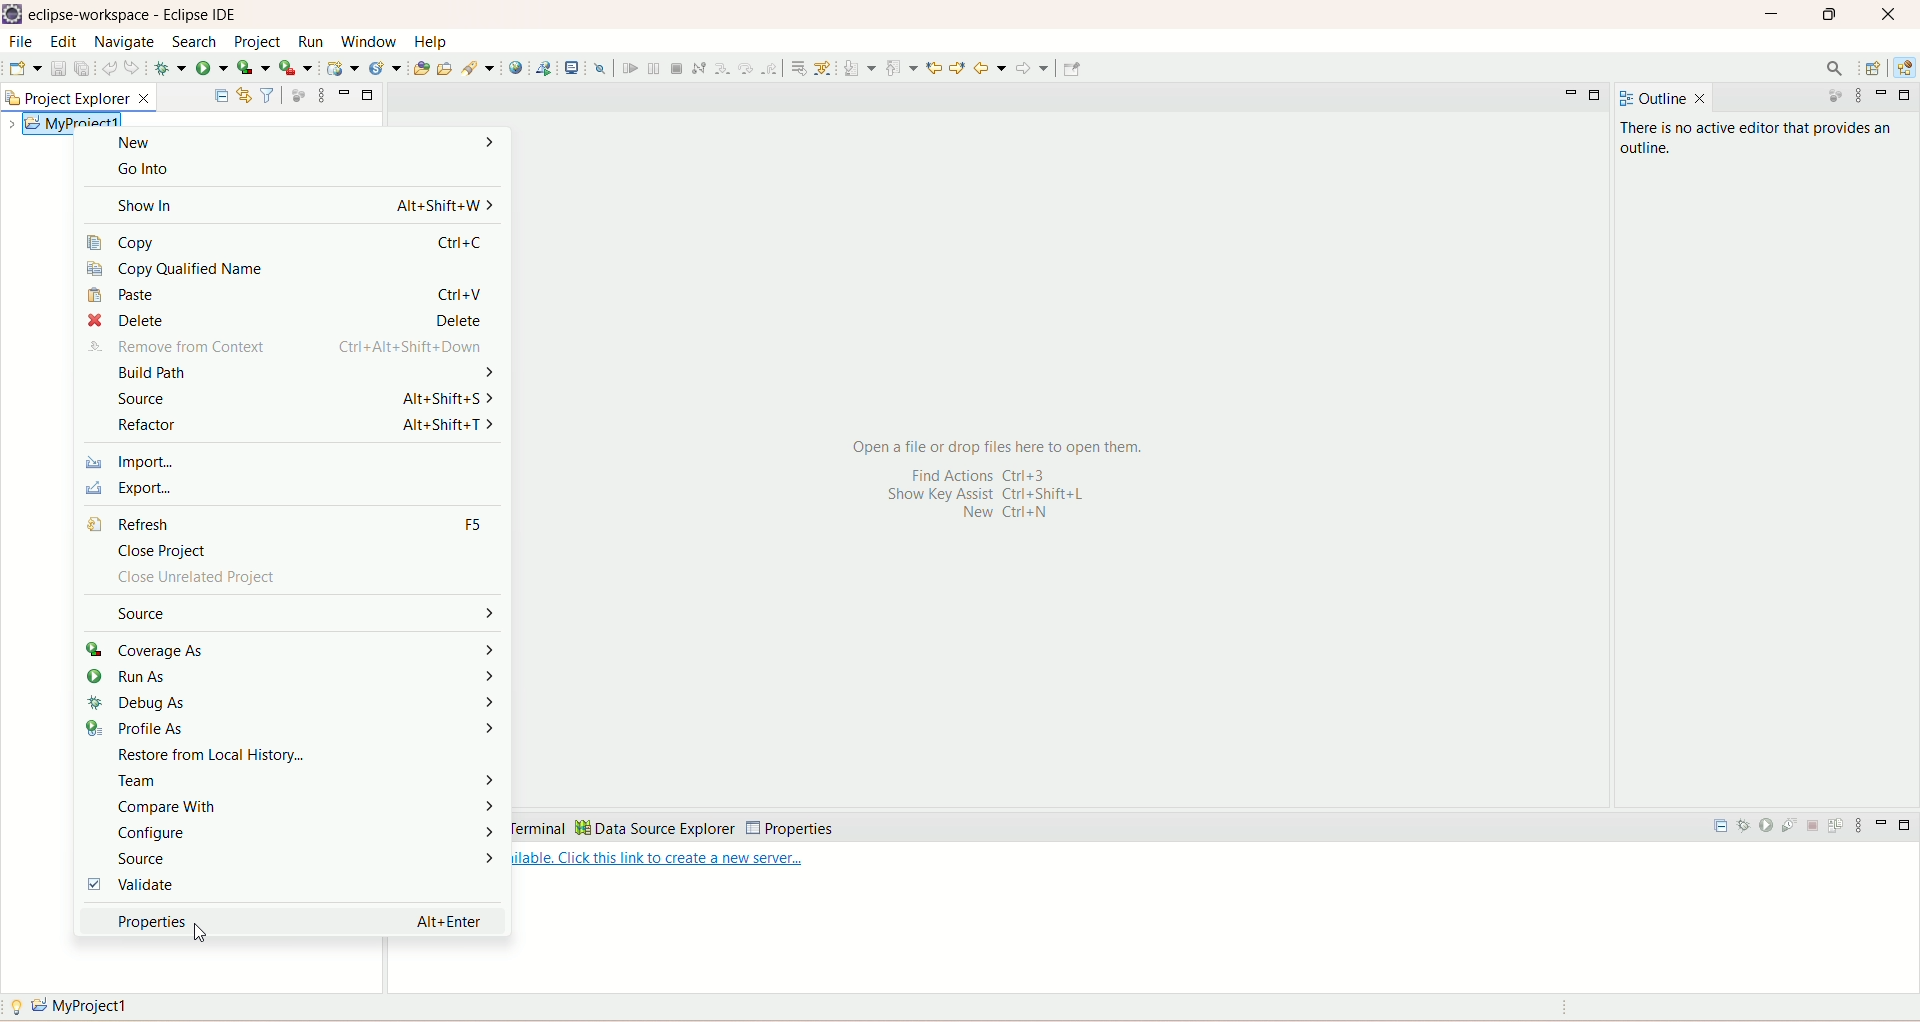 The width and height of the screenshot is (1920, 1022). Describe the element at coordinates (1774, 13) in the screenshot. I see `minimize` at that location.